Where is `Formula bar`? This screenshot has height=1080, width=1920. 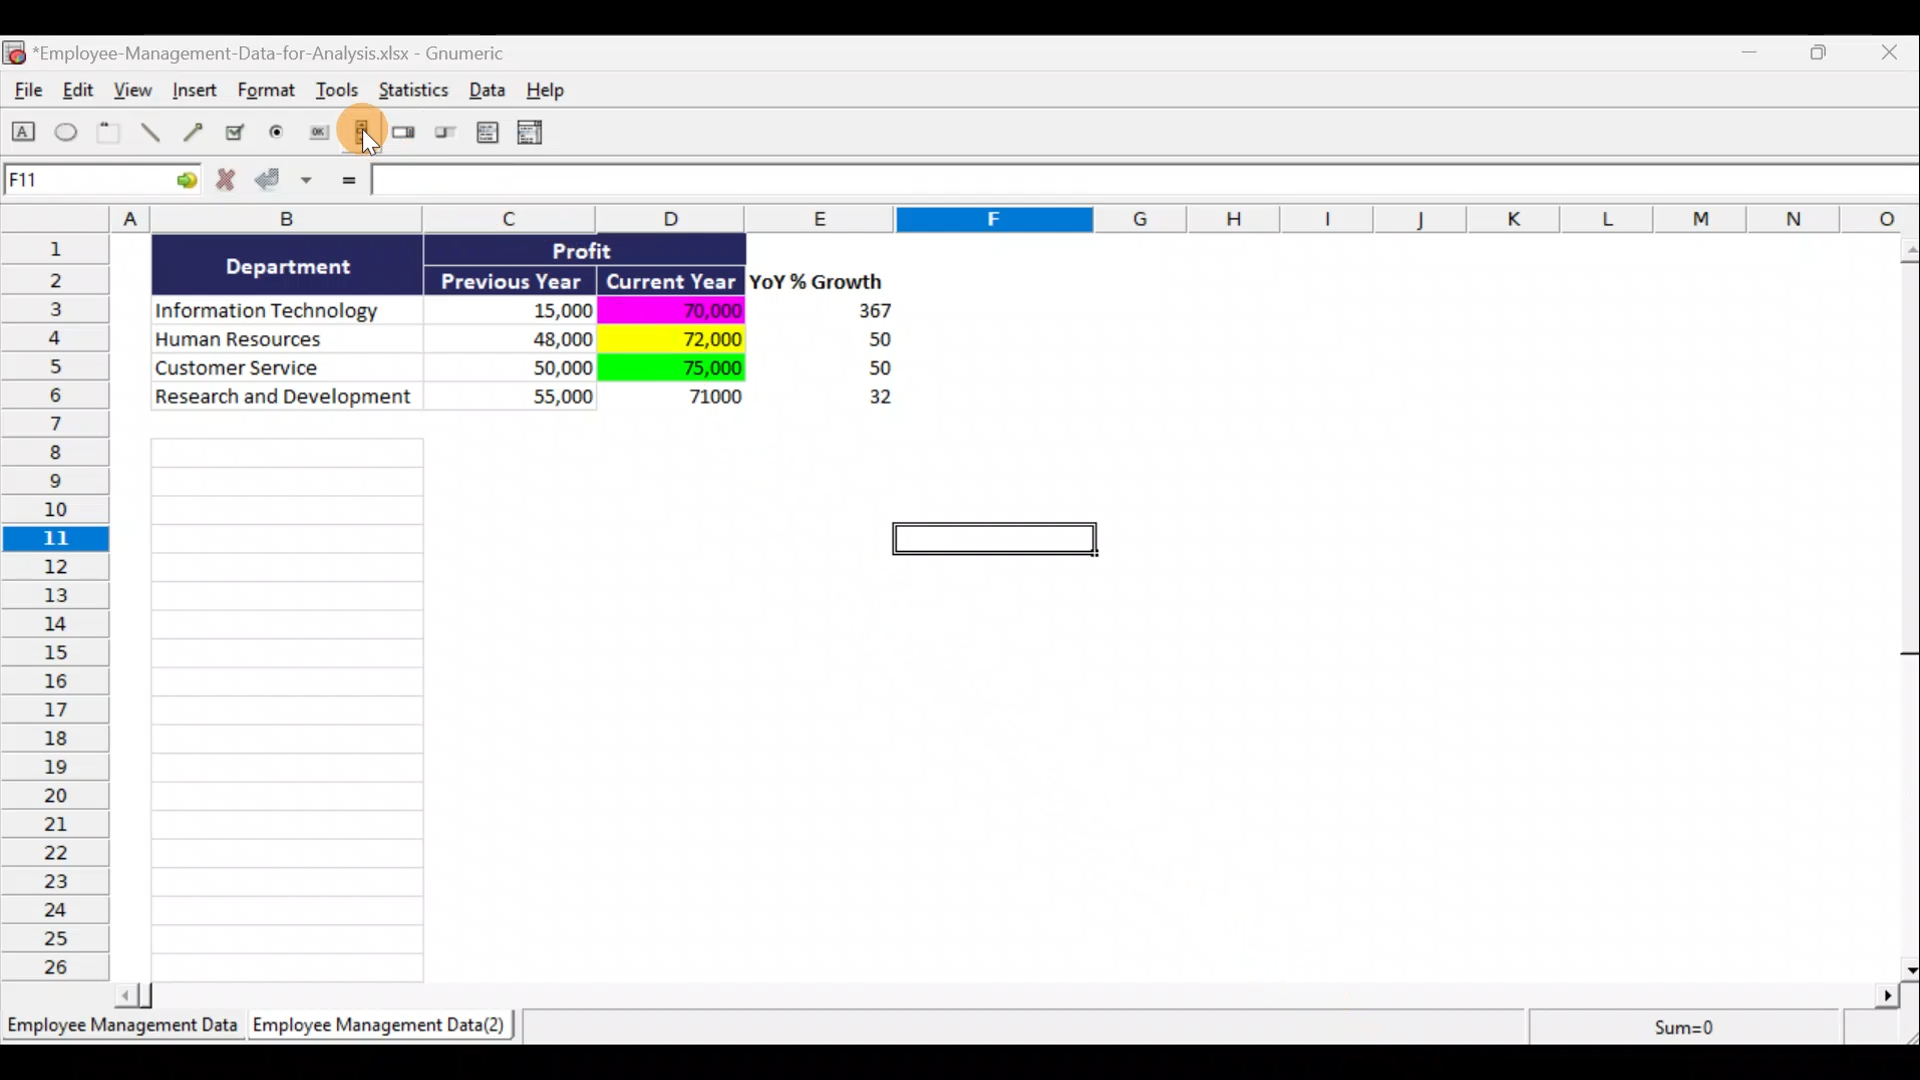 Formula bar is located at coordinates (1147, 184).